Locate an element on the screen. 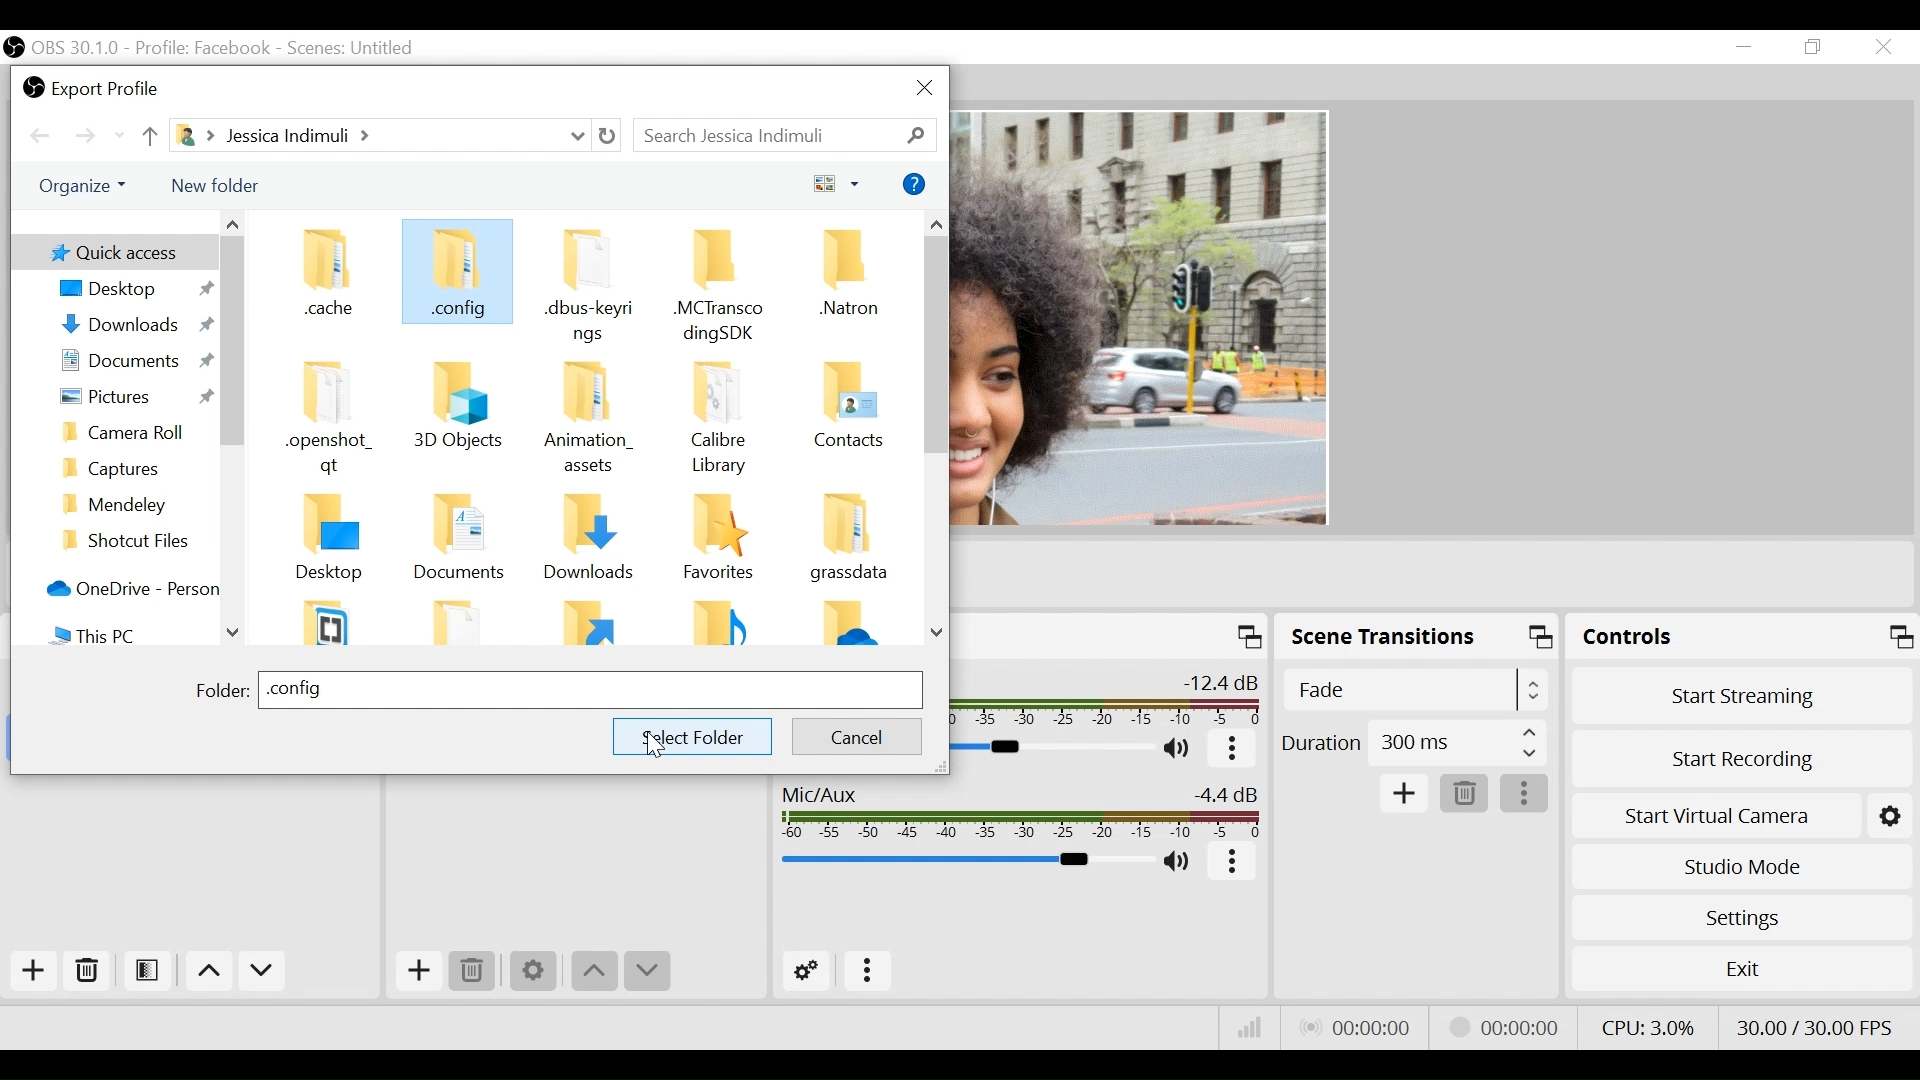  Add is located at coordinates (34, 971).